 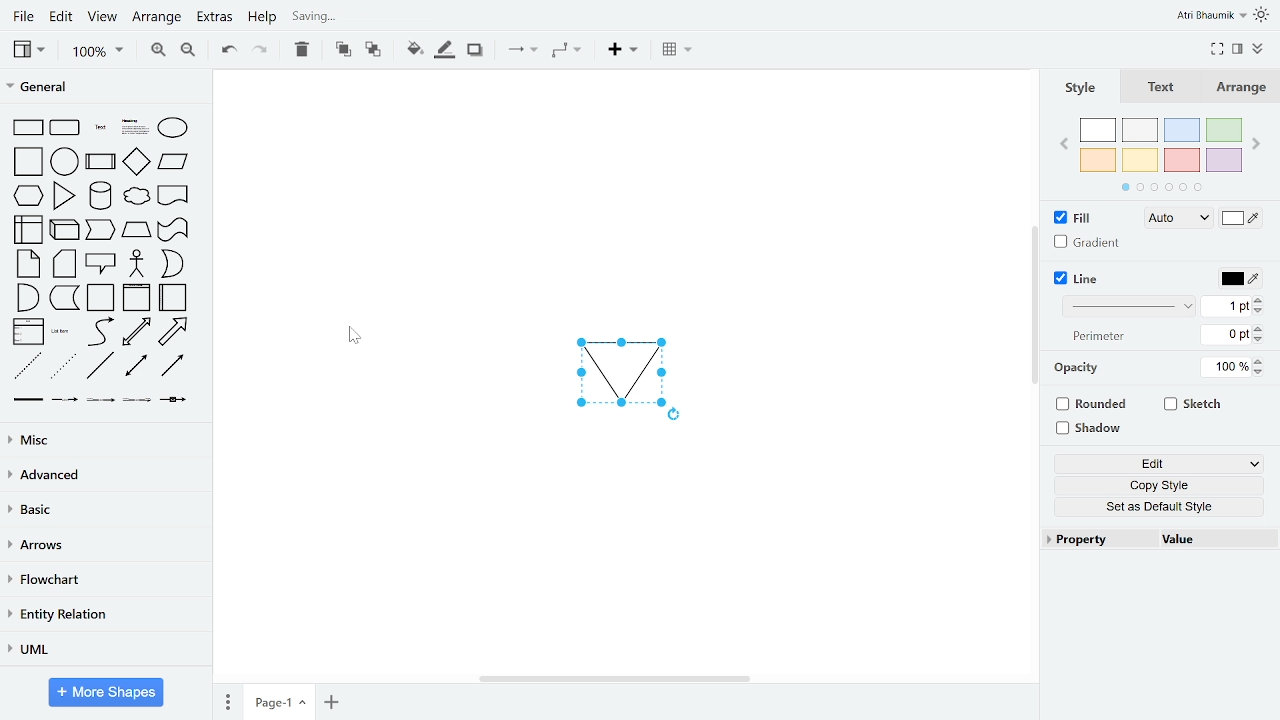 I want to click on fill color, so click(x=412, y=48).